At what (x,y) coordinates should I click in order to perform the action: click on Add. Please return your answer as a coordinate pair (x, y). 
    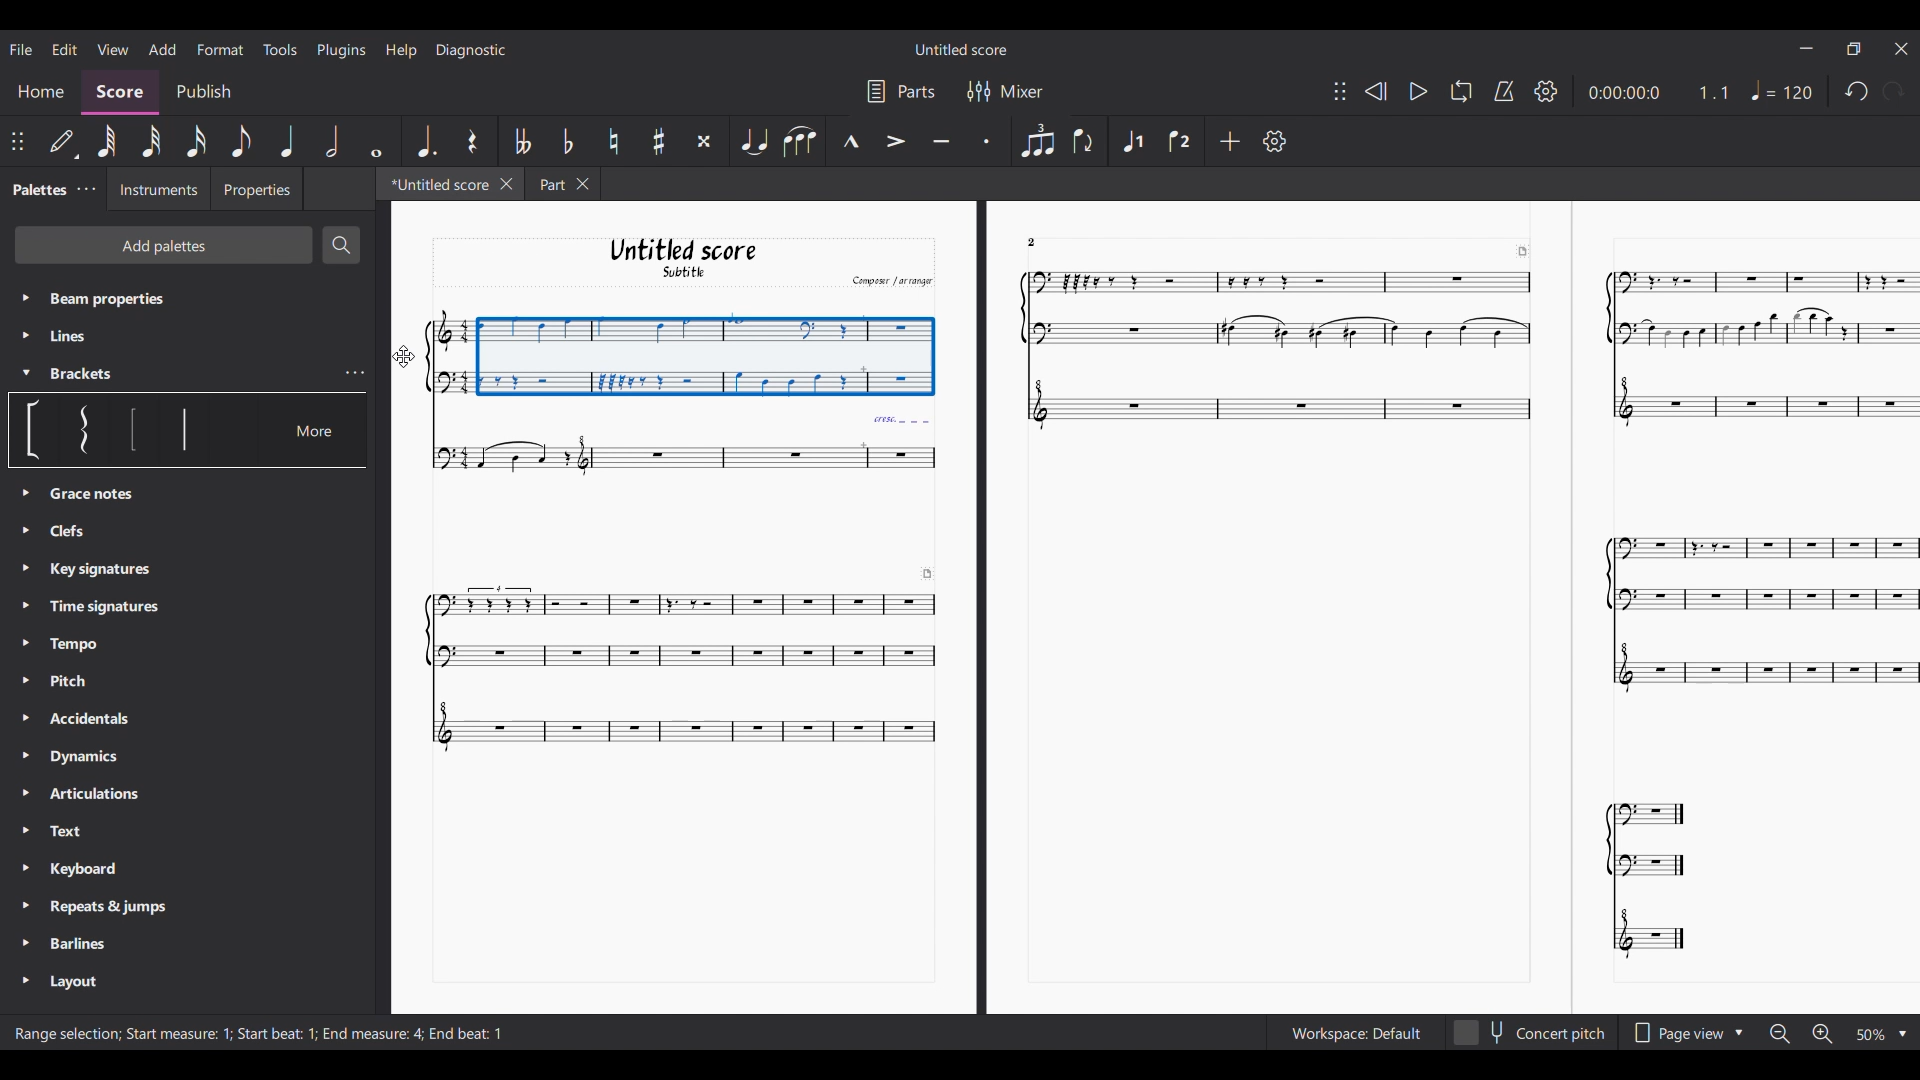
    Looking at the image, I should click on (162, 50).